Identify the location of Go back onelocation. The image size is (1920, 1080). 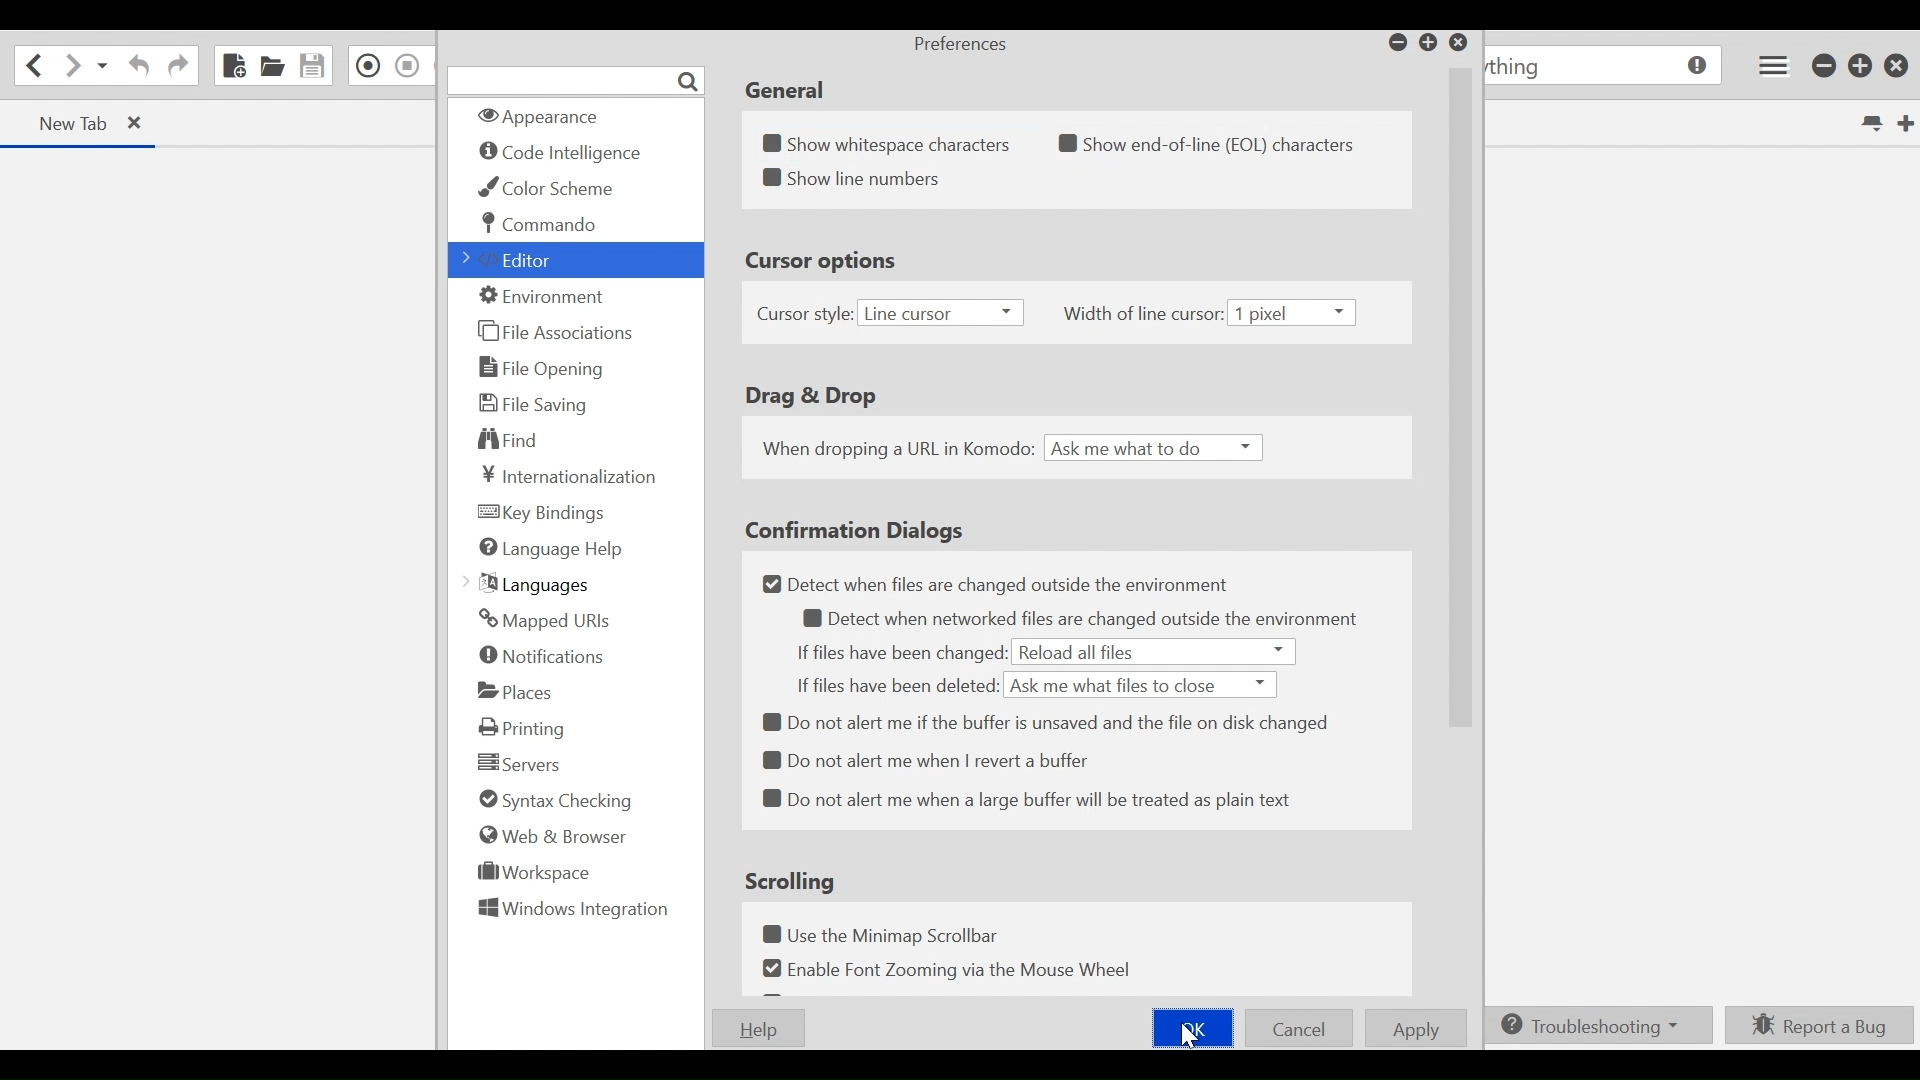
(32, 64).